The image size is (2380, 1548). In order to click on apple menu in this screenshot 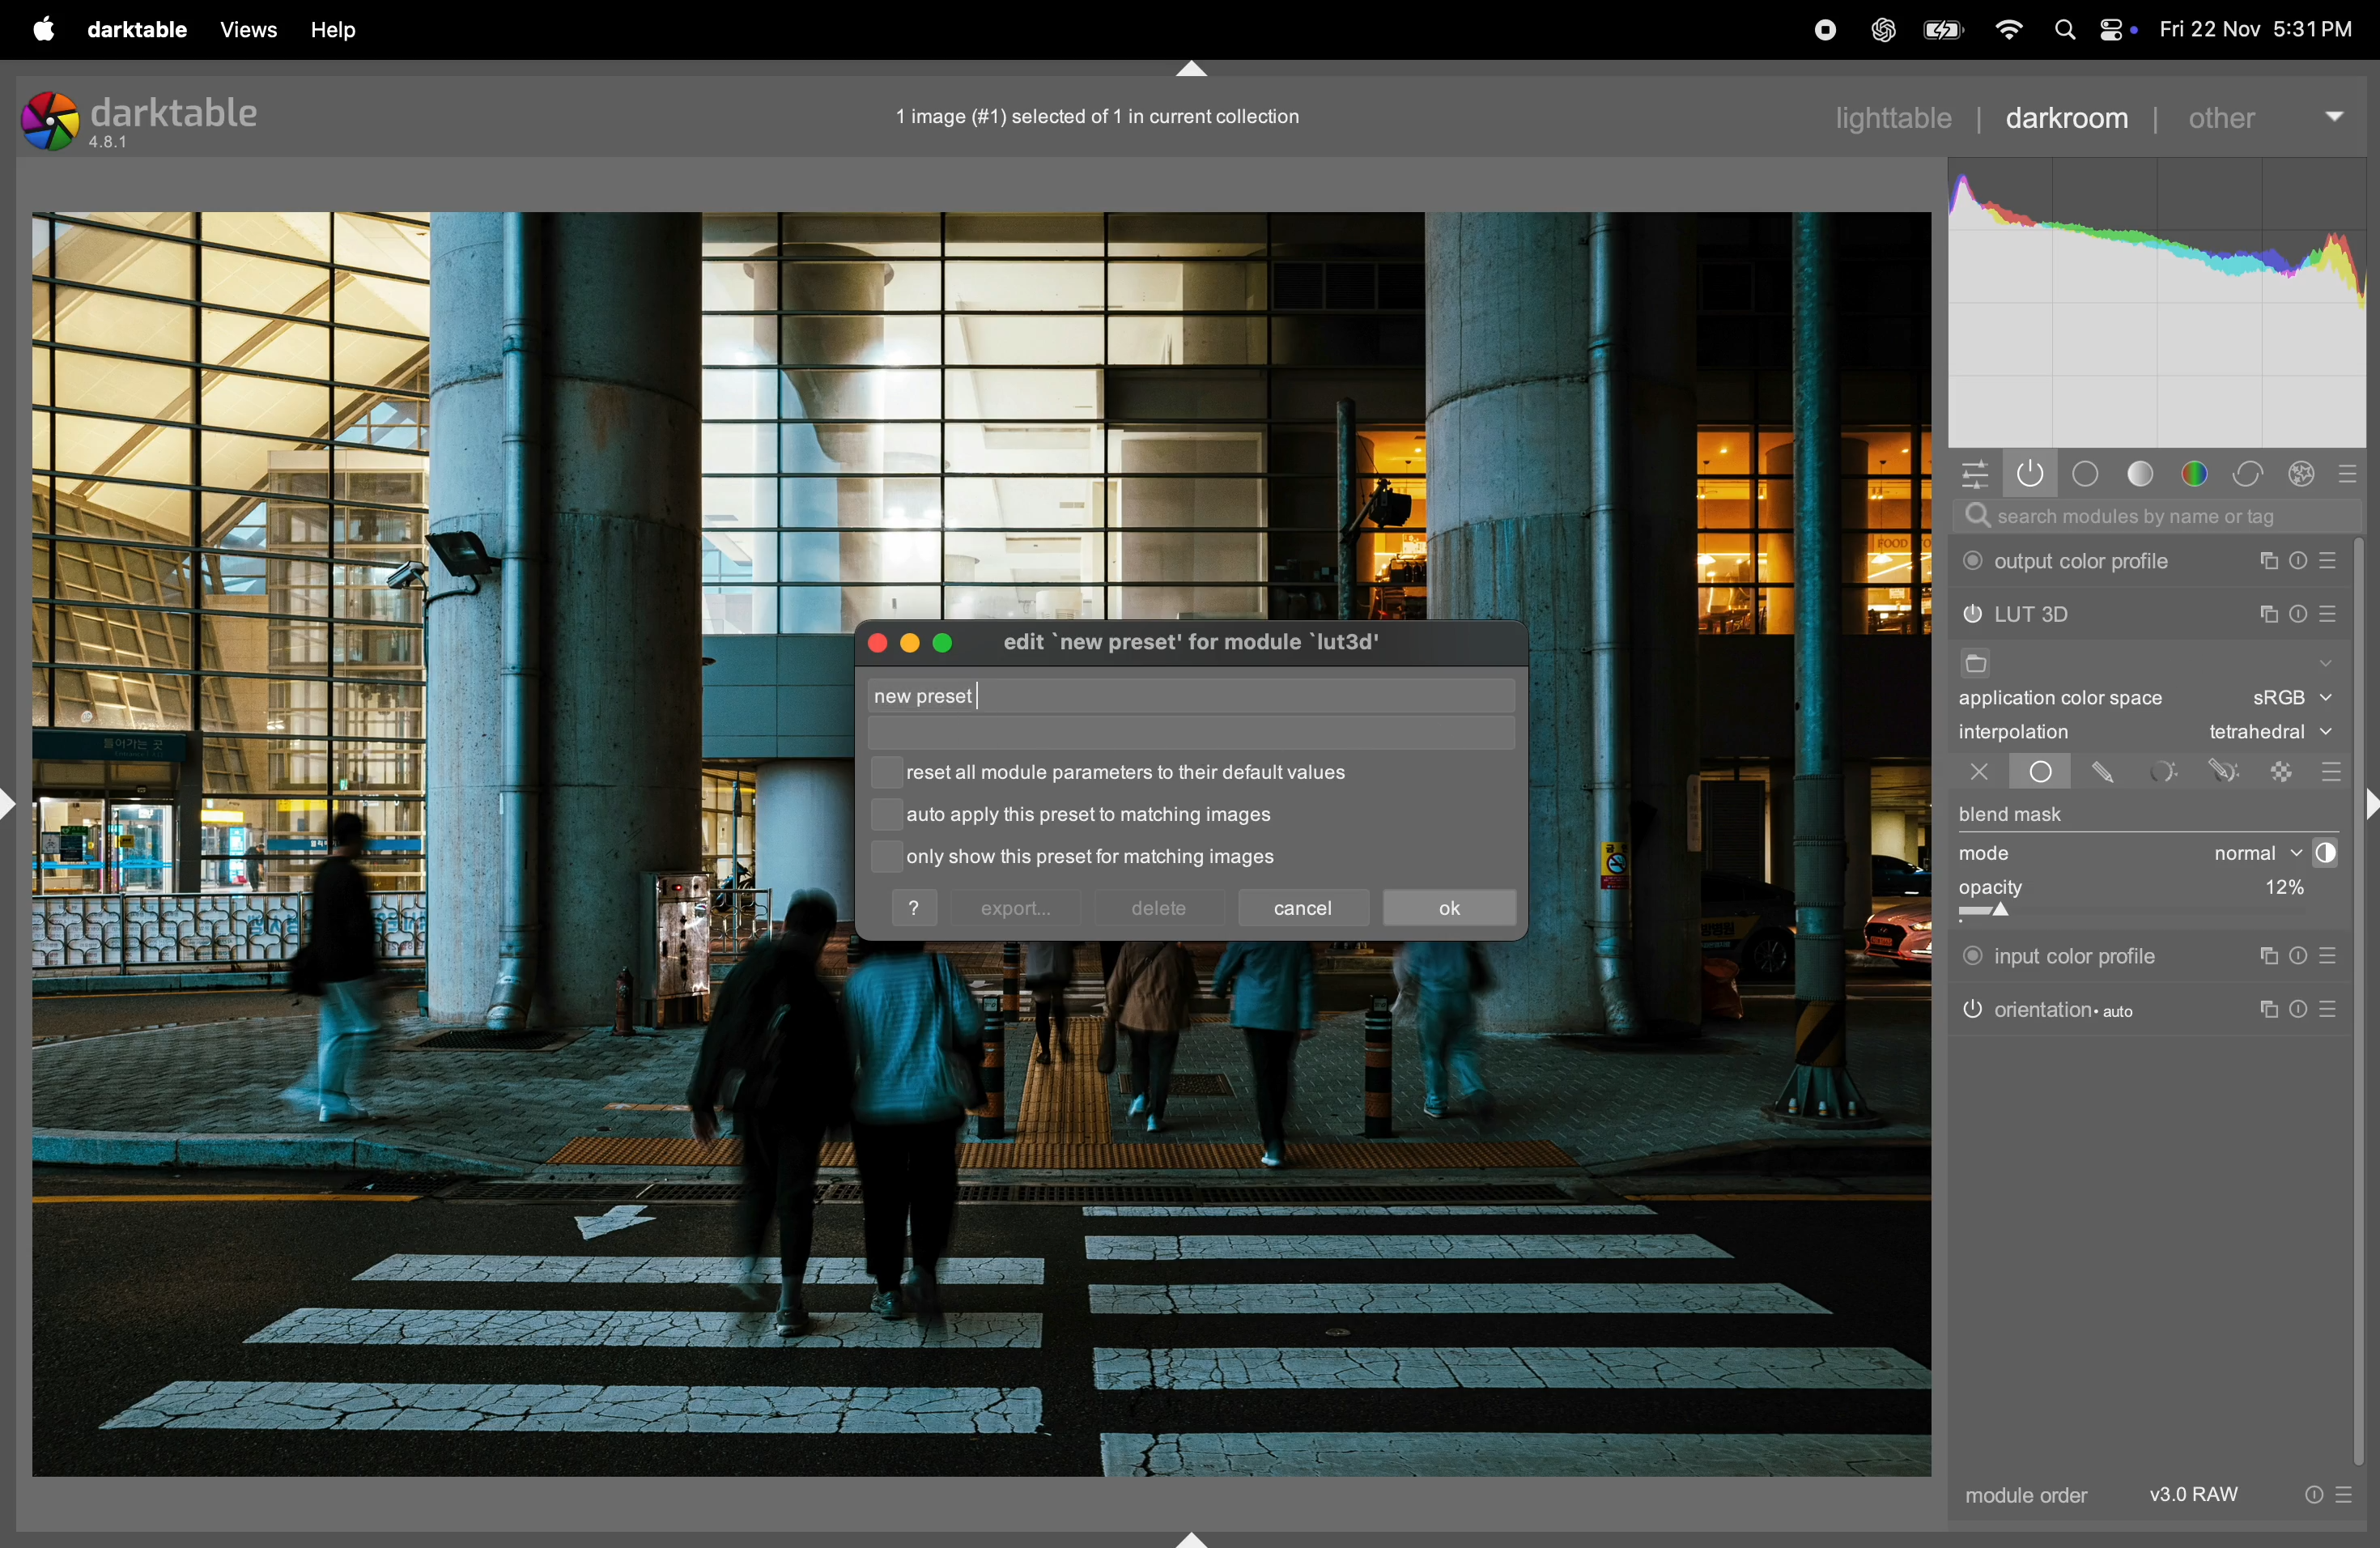, I will do `click(32, 27)`.